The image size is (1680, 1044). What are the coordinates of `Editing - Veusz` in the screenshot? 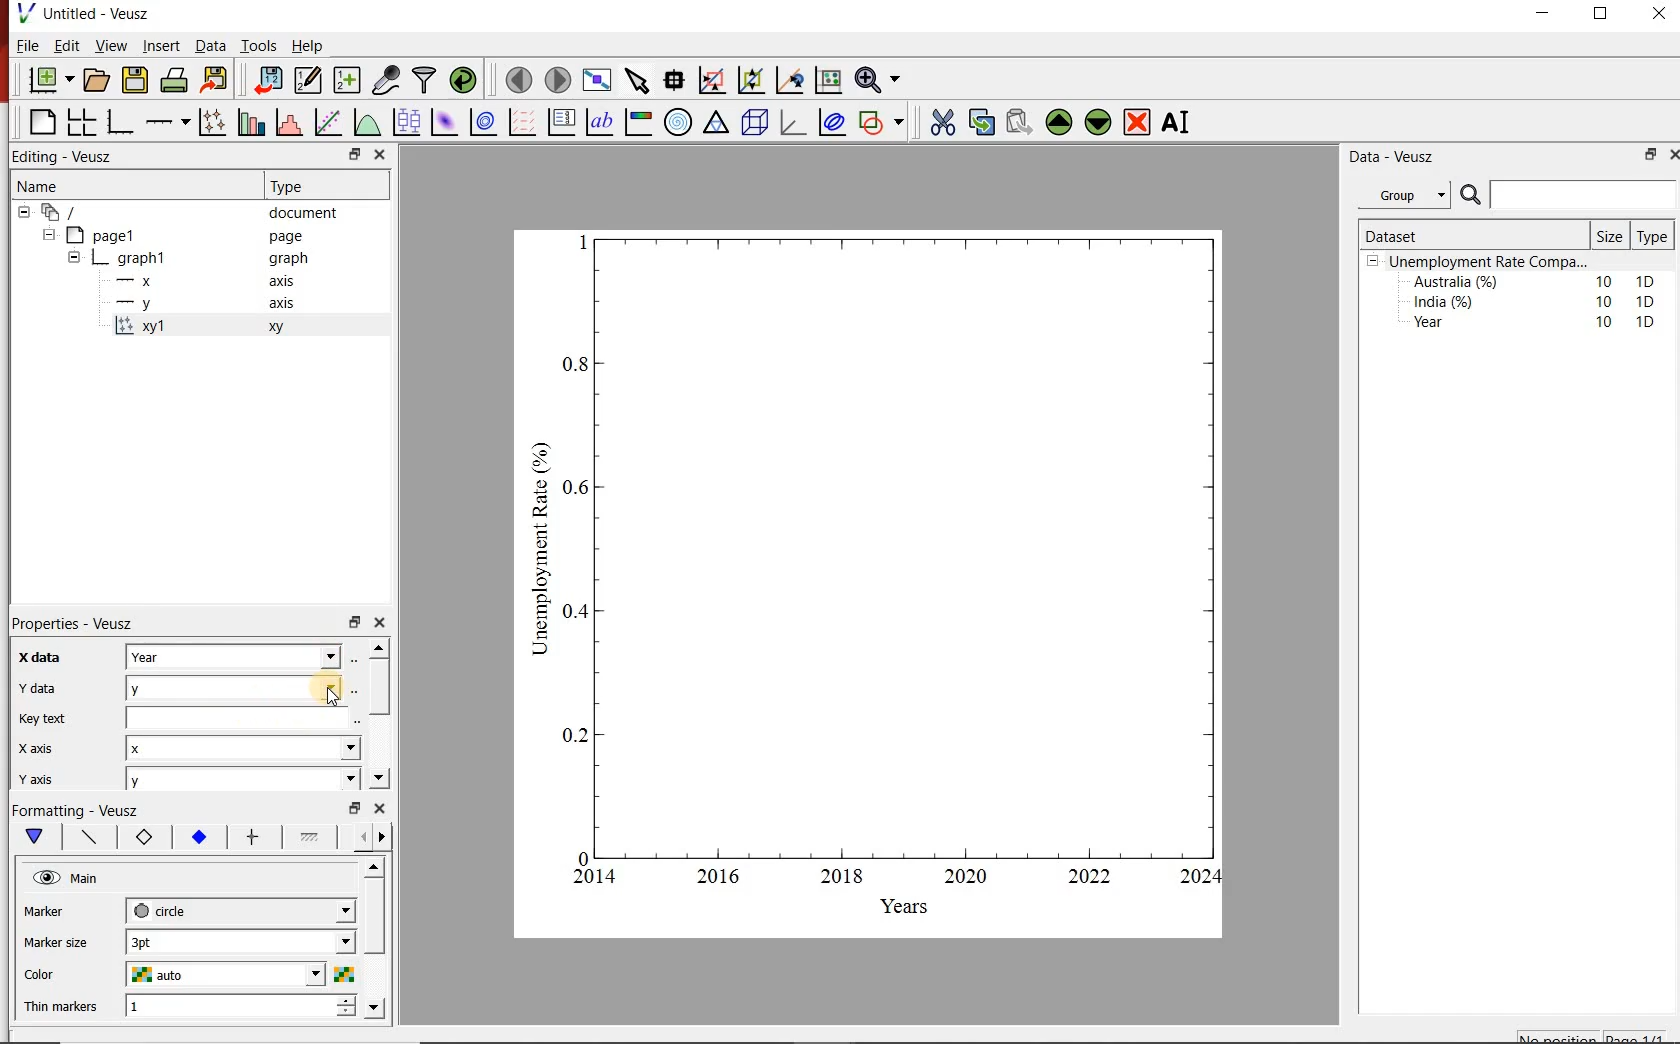 It's located at (66, 155).